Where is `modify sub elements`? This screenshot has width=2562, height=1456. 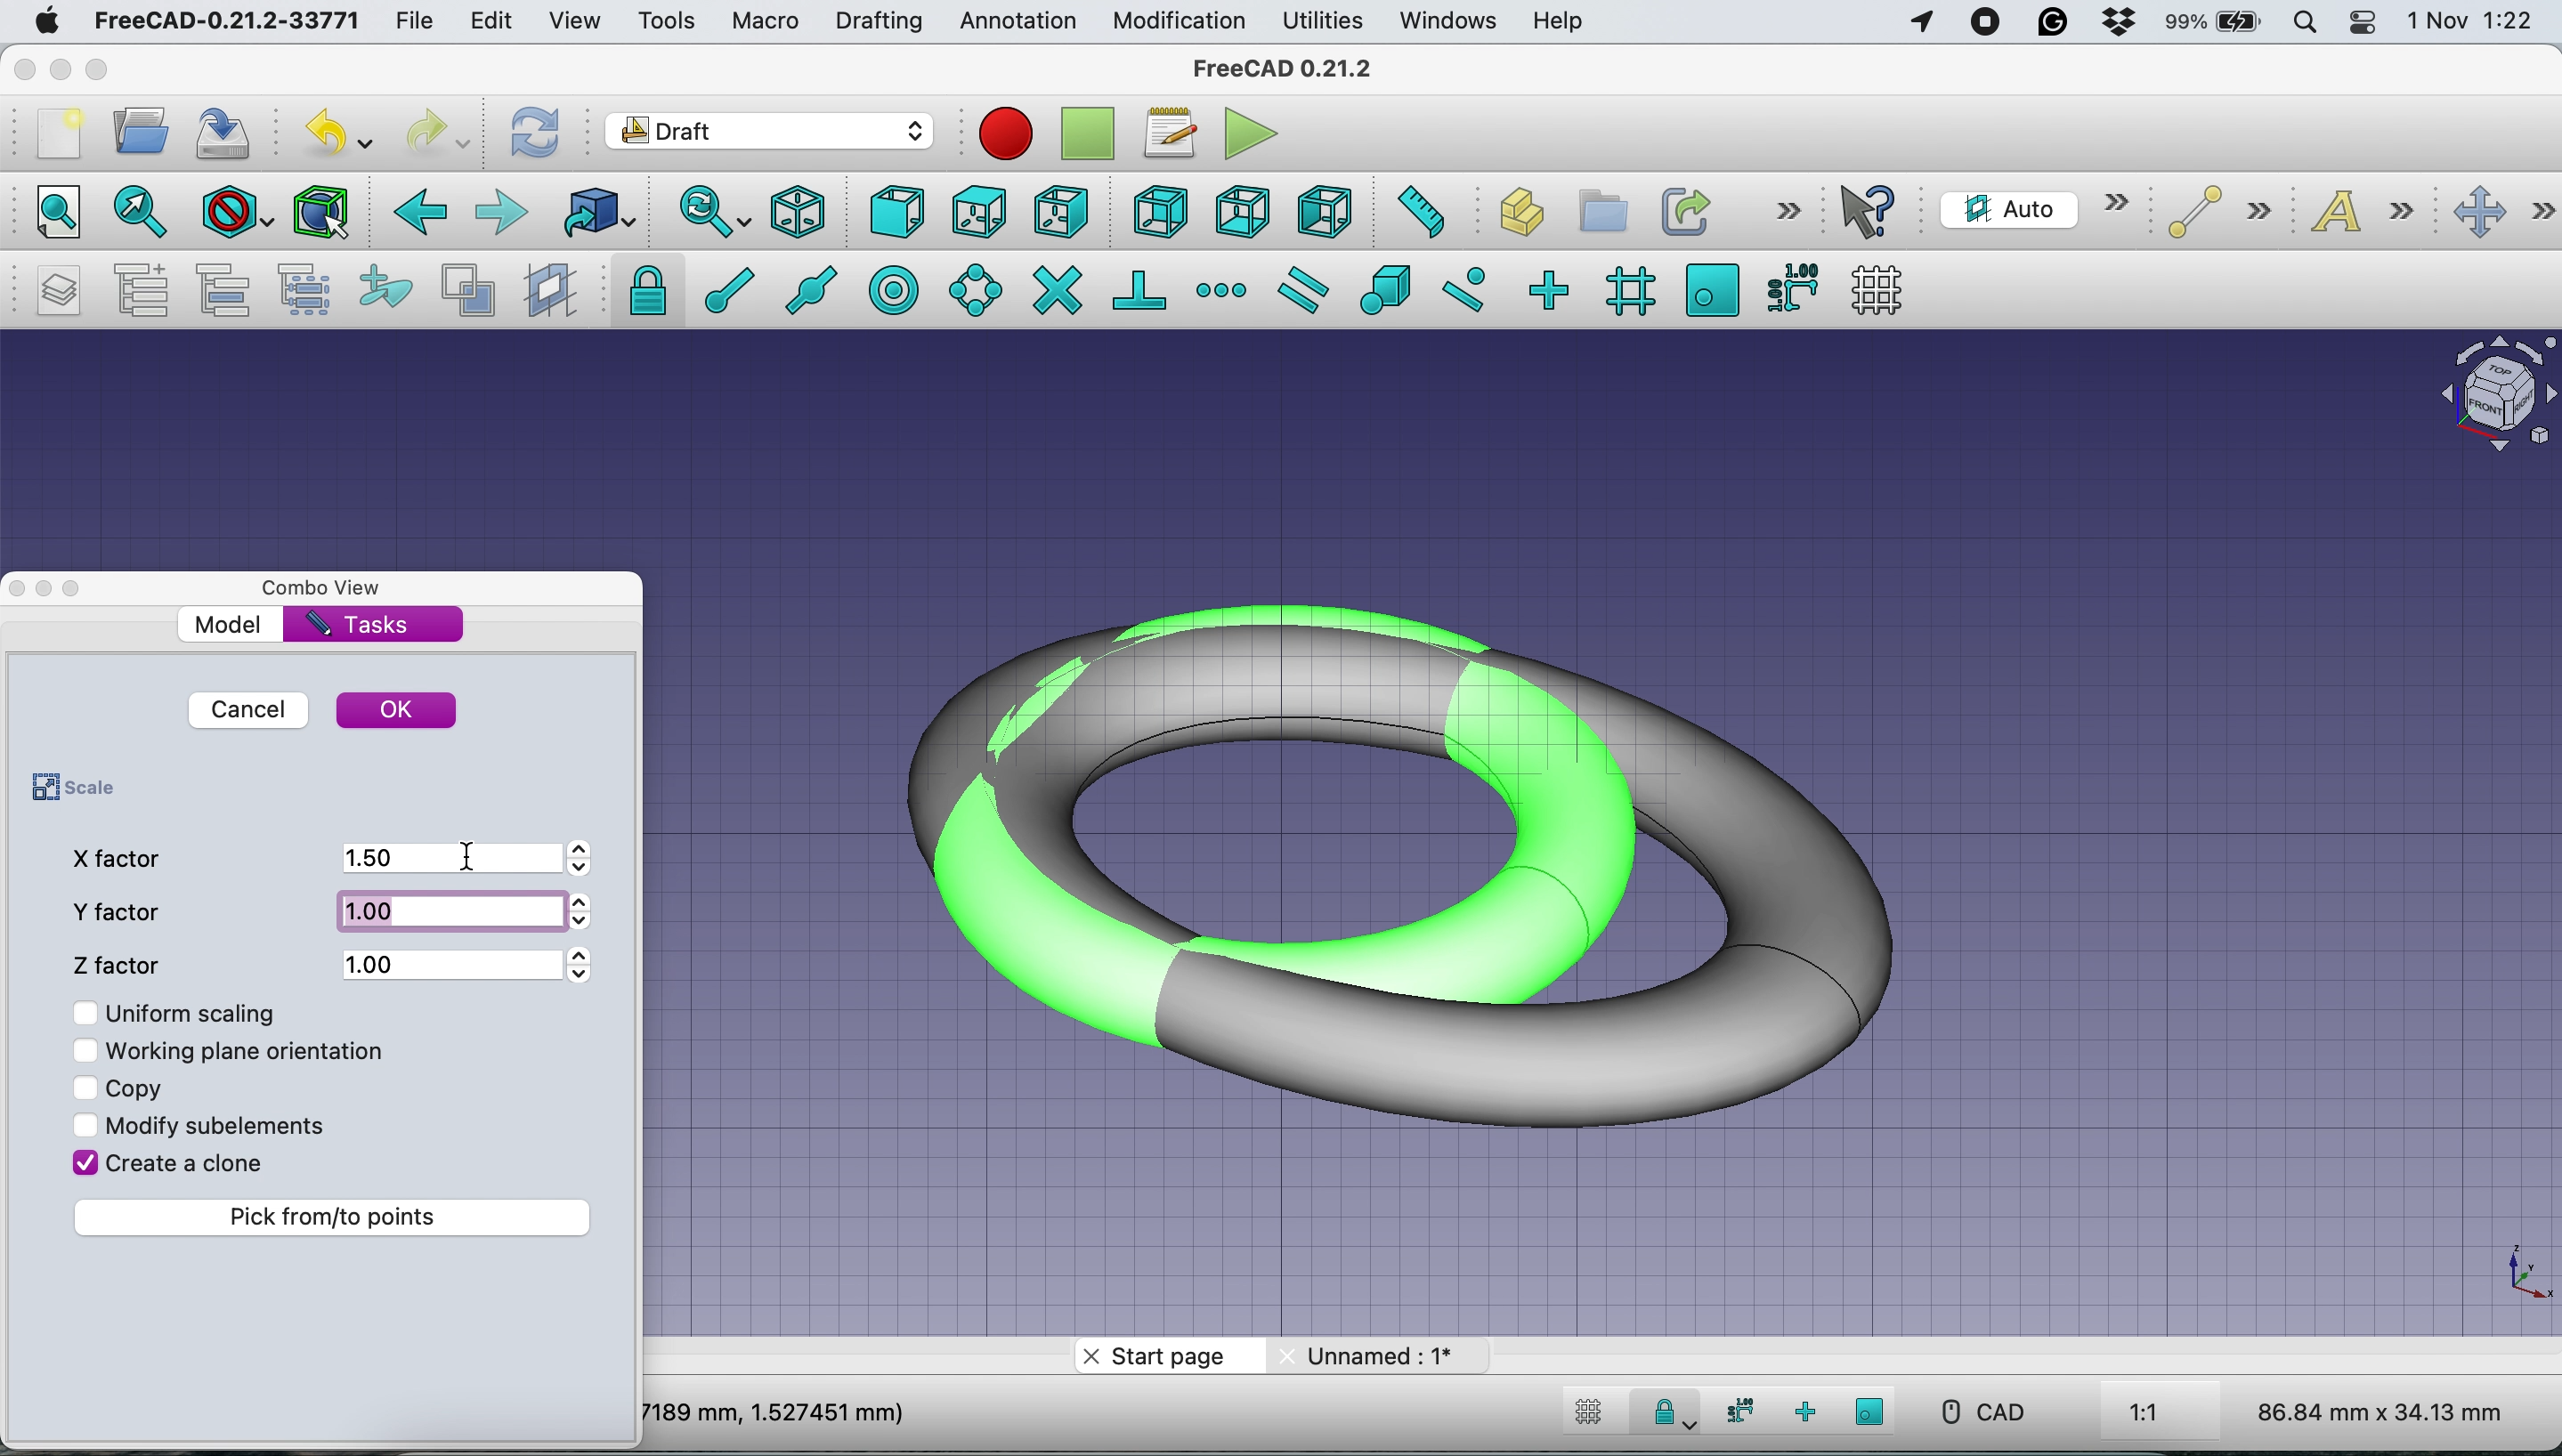
modify sub elements is located at coordinates (230, 1121).